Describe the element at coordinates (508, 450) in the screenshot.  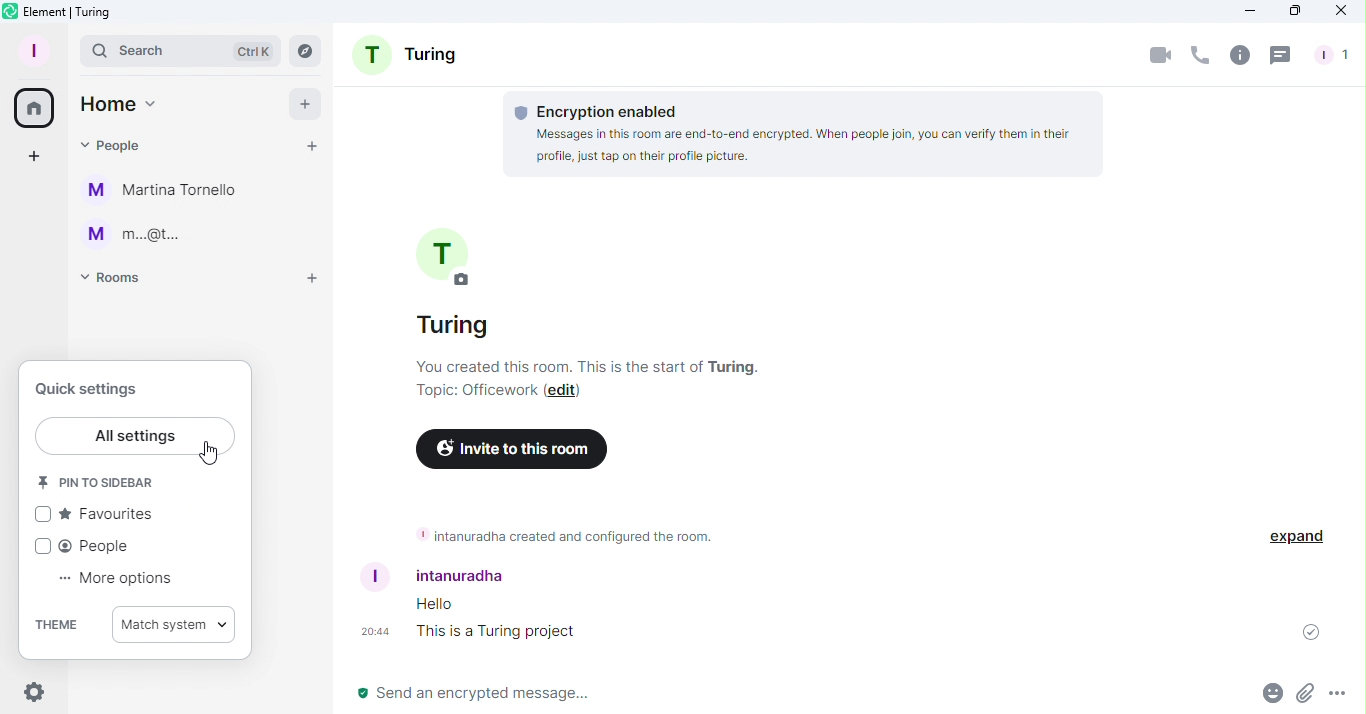
I see `Invite to this room` at that location.